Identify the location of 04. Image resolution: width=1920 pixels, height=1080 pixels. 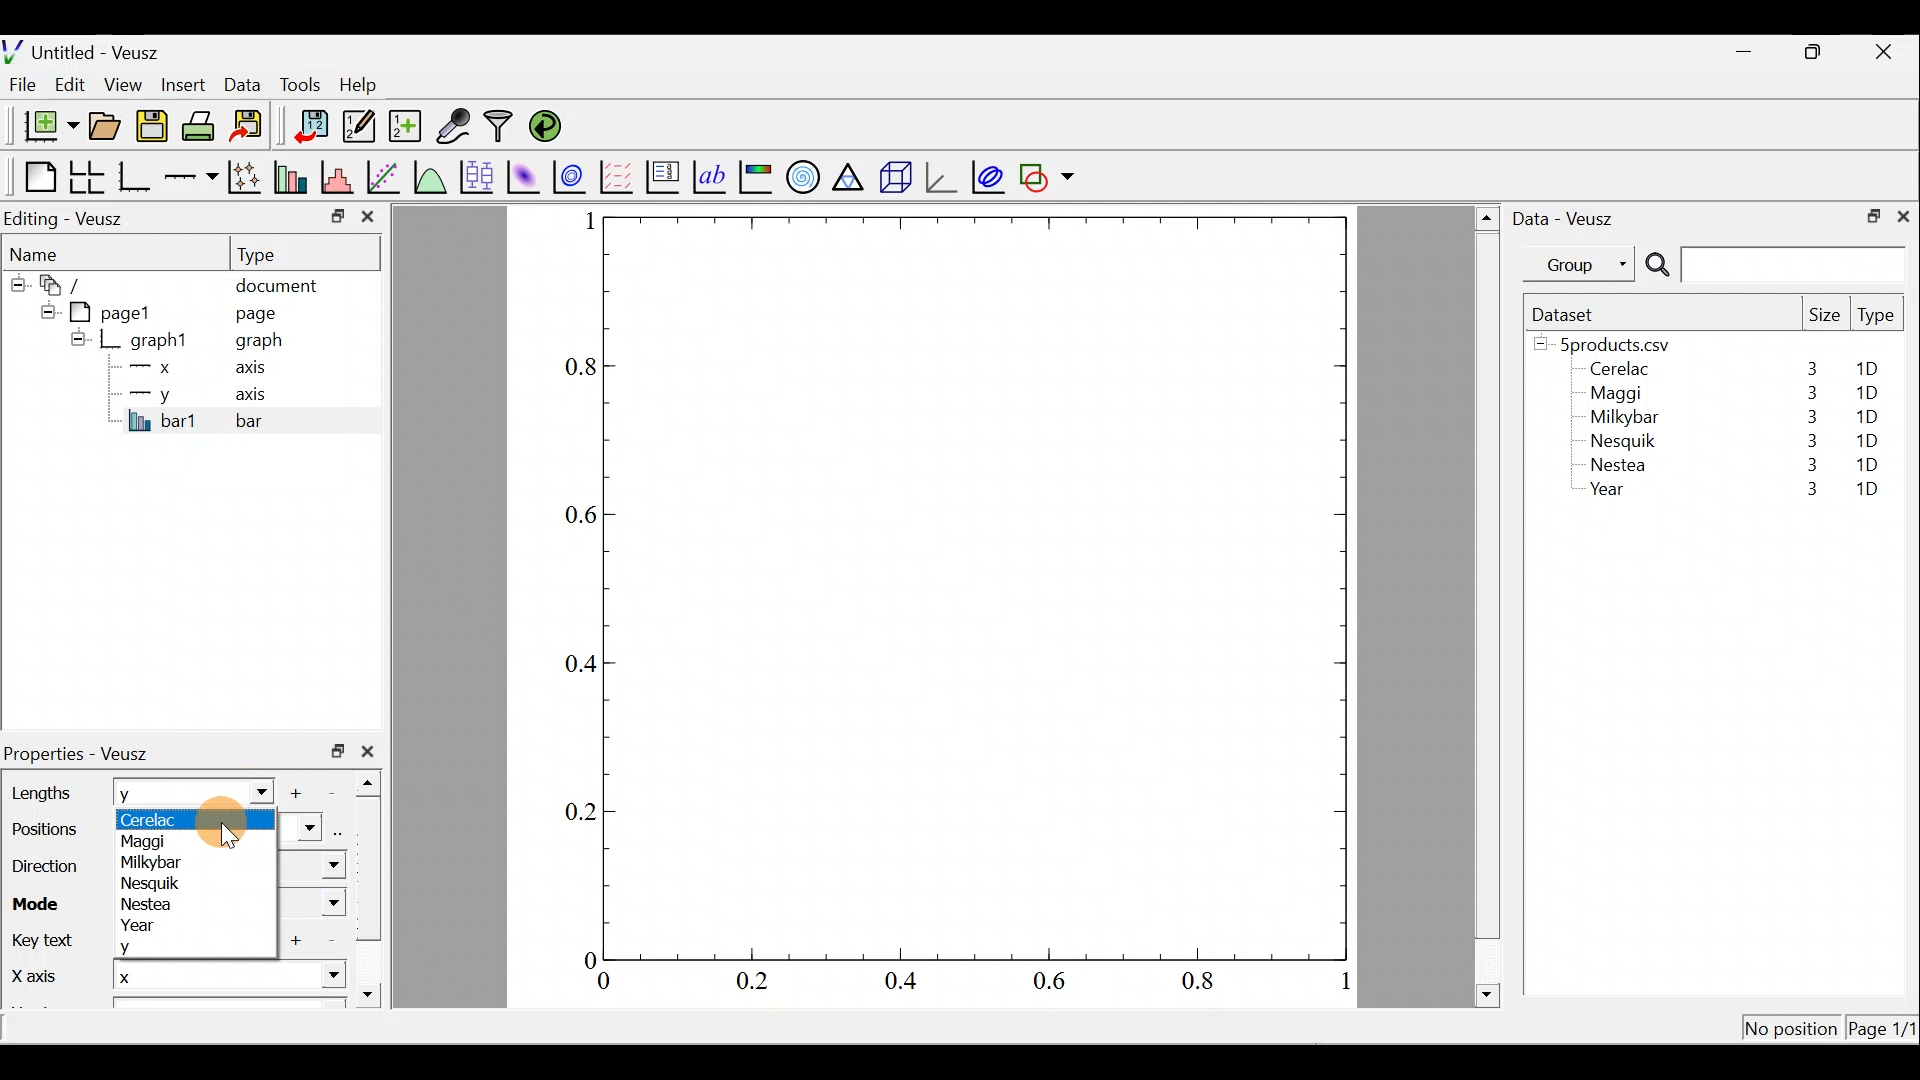
(572, 667).